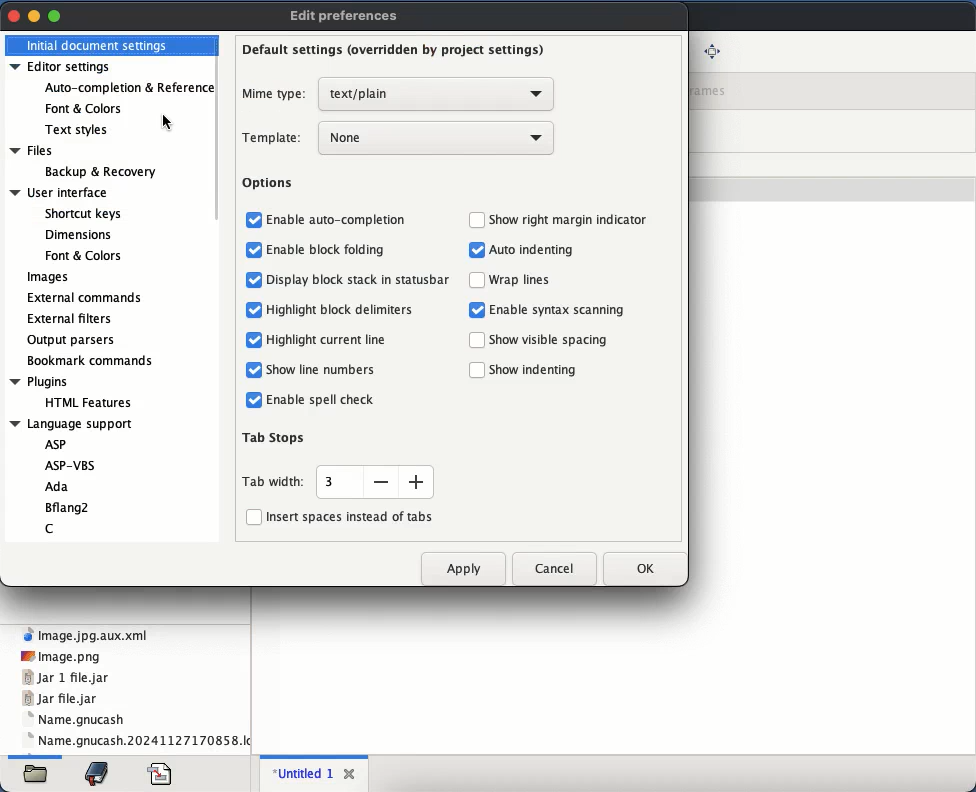  Describe the element at coordinates (301, 773) in the screenshot. I see `untitled 1` at that location.